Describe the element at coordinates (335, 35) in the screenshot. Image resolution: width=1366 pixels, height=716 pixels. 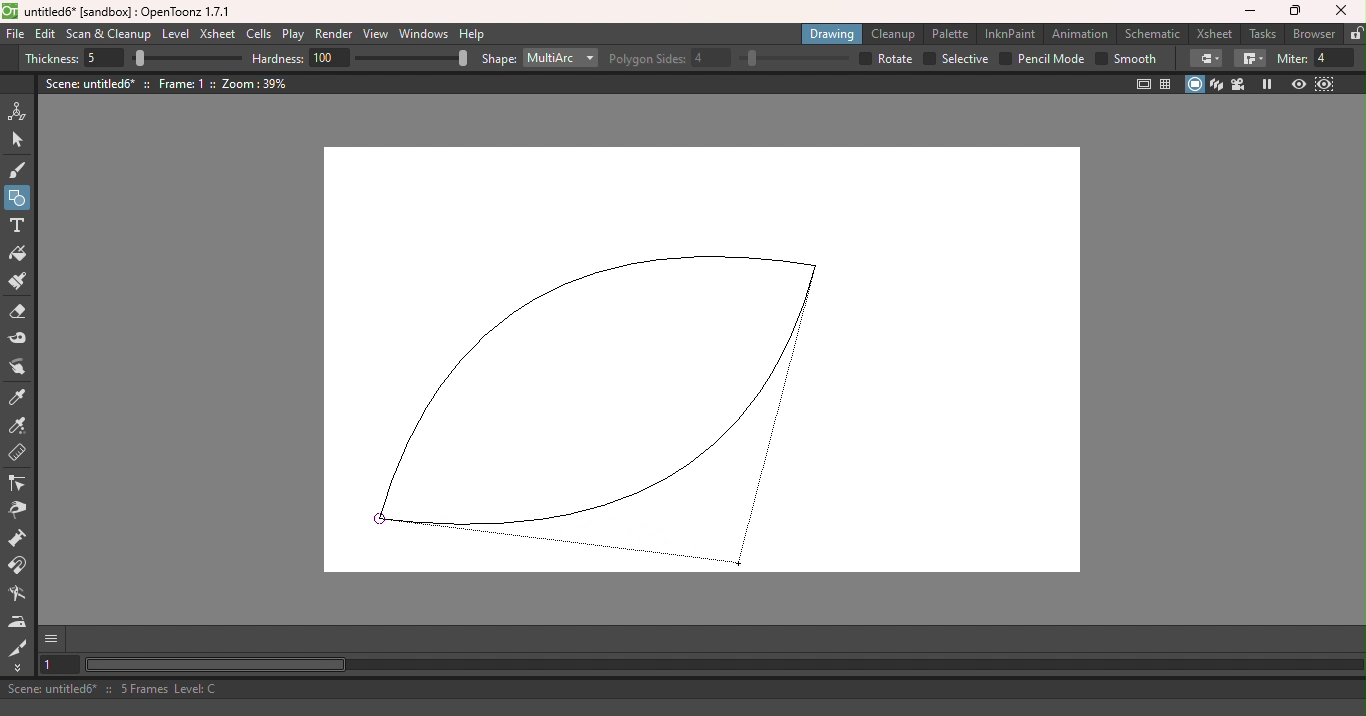
I see `Render` at that location.